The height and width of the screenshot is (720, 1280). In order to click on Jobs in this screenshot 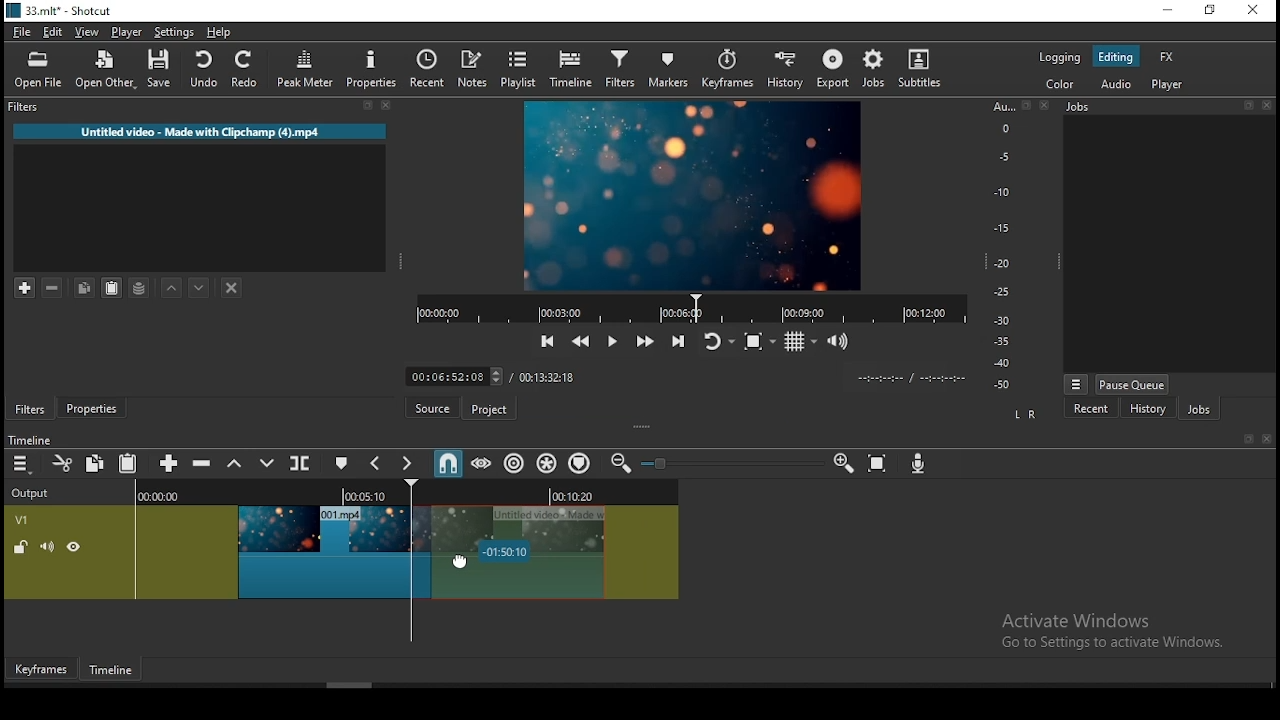, I will do `click(1171, 108)`.